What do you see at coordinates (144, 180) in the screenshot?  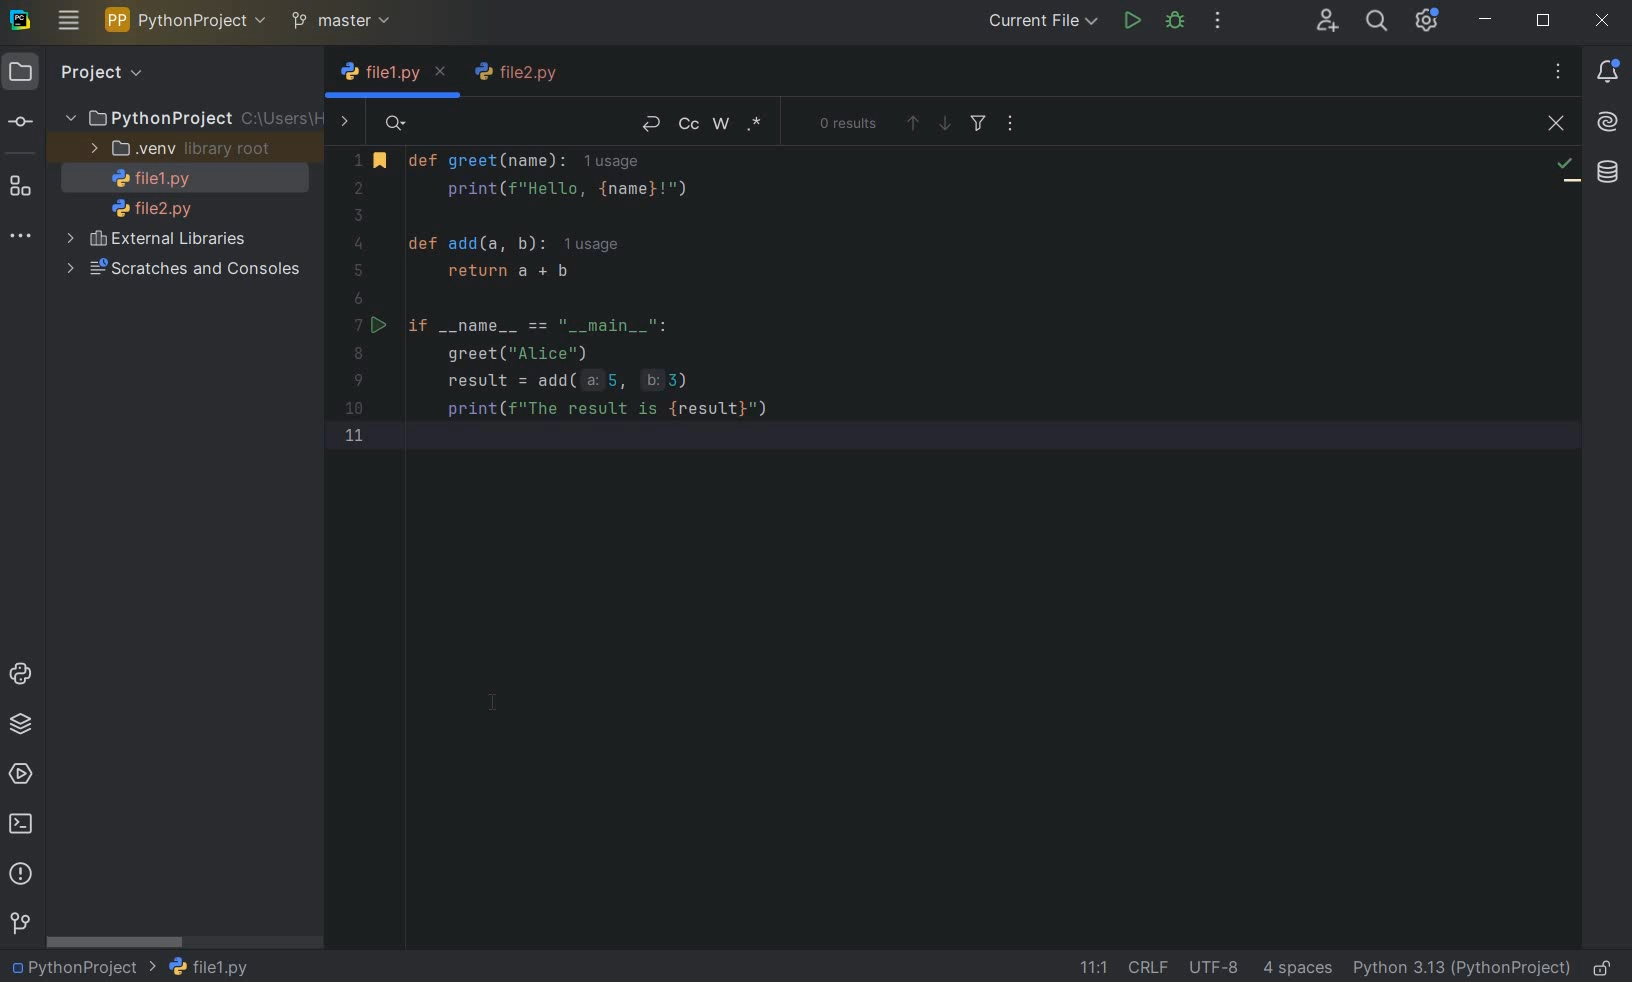 I see `FILE NAME 1` at bounding box center [144, 180].